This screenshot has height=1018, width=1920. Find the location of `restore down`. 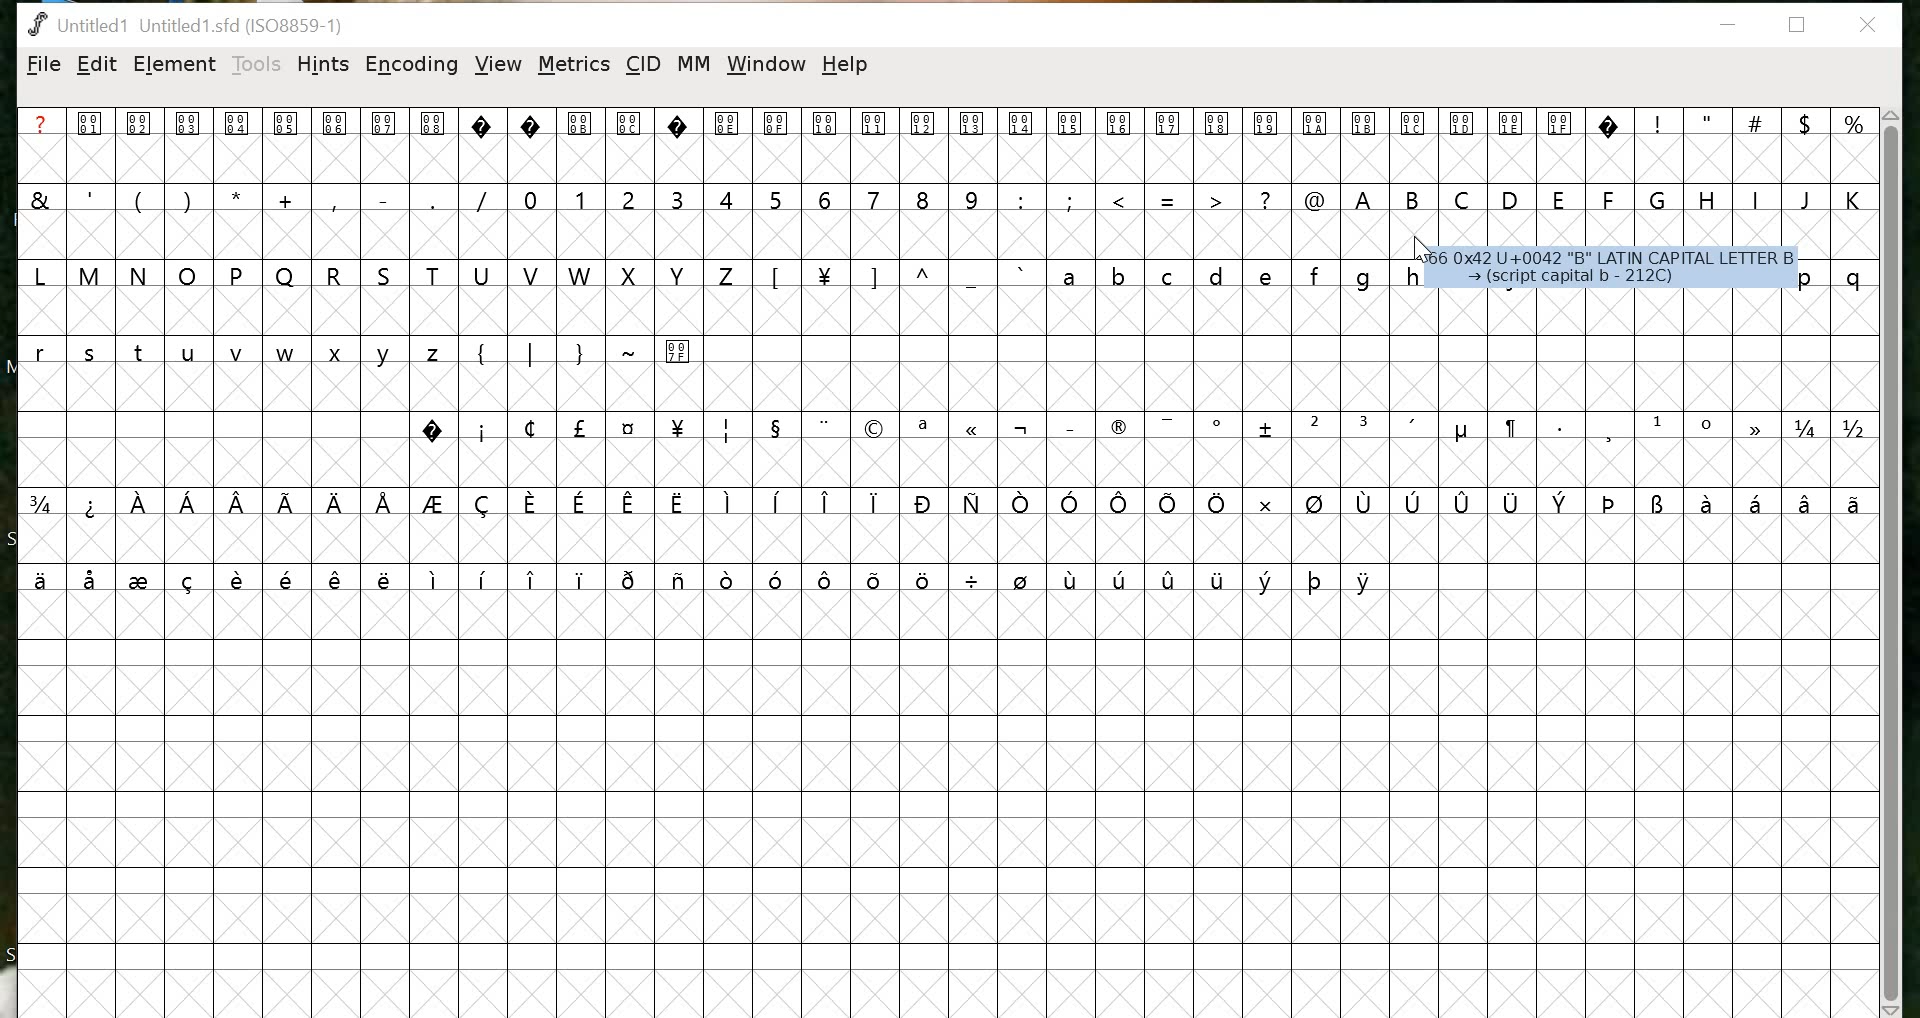

restore down is located at coordinates (1798, 25).